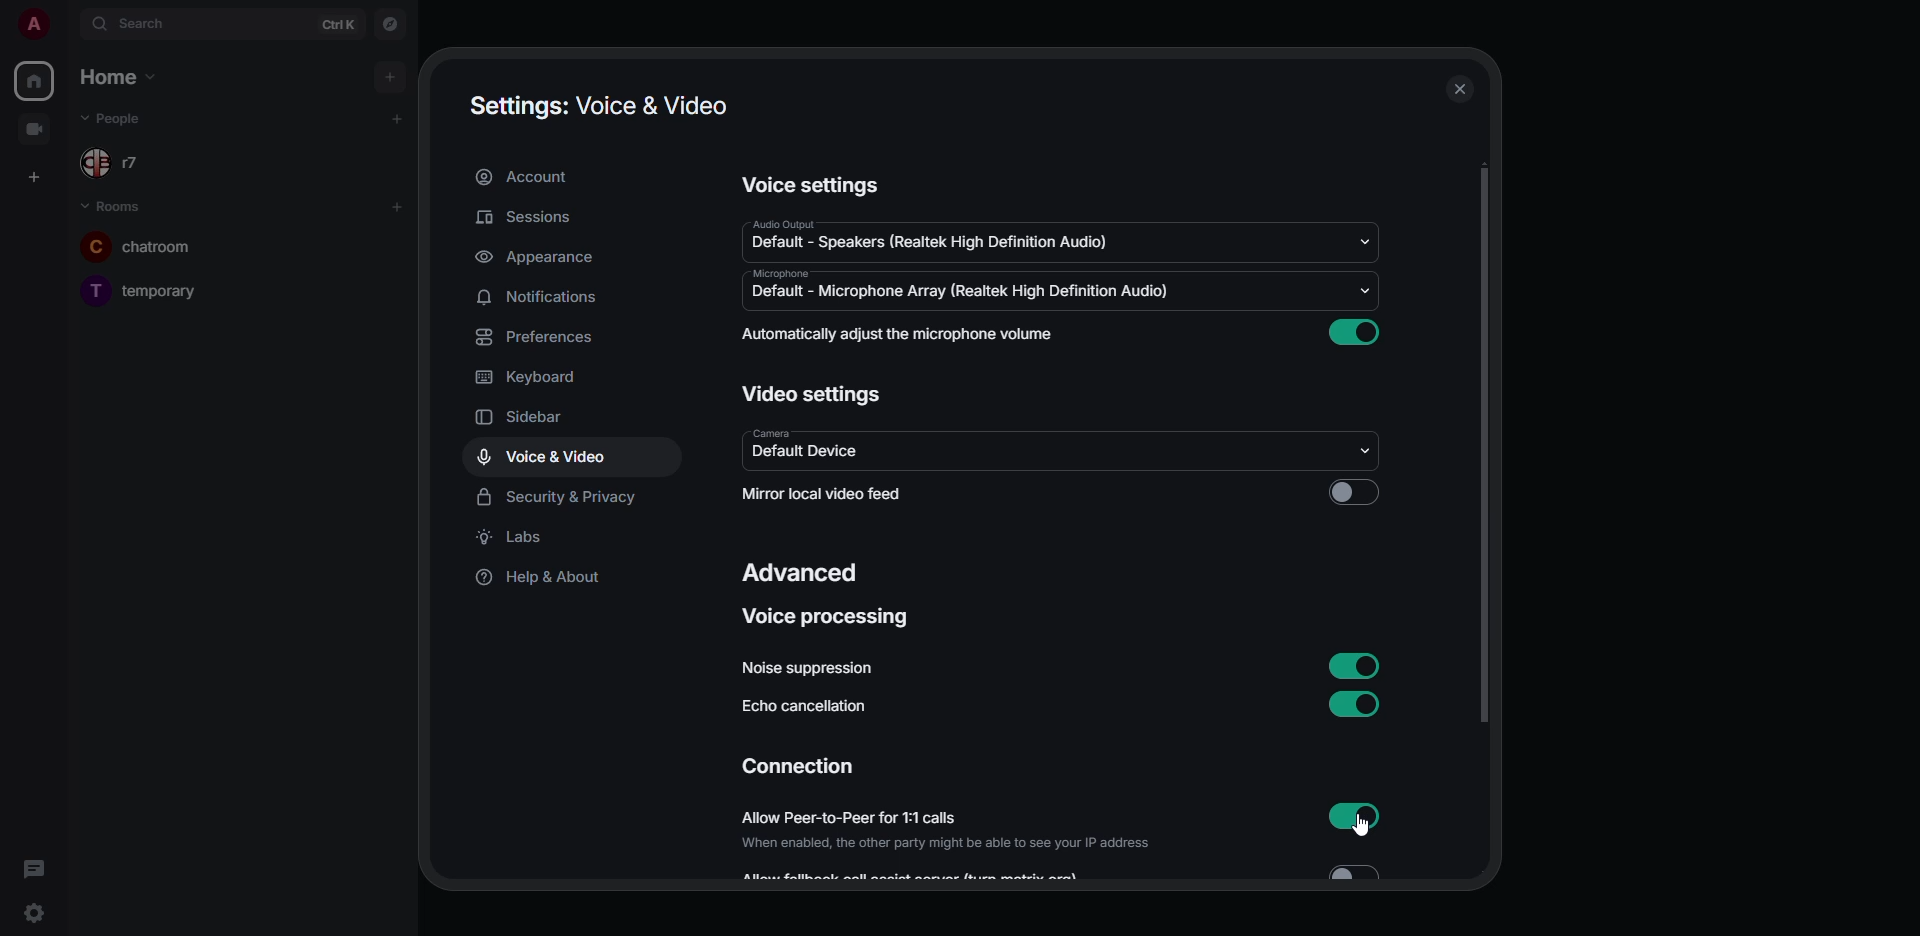  I want to click on mirror local video feed, so click(823, 495).